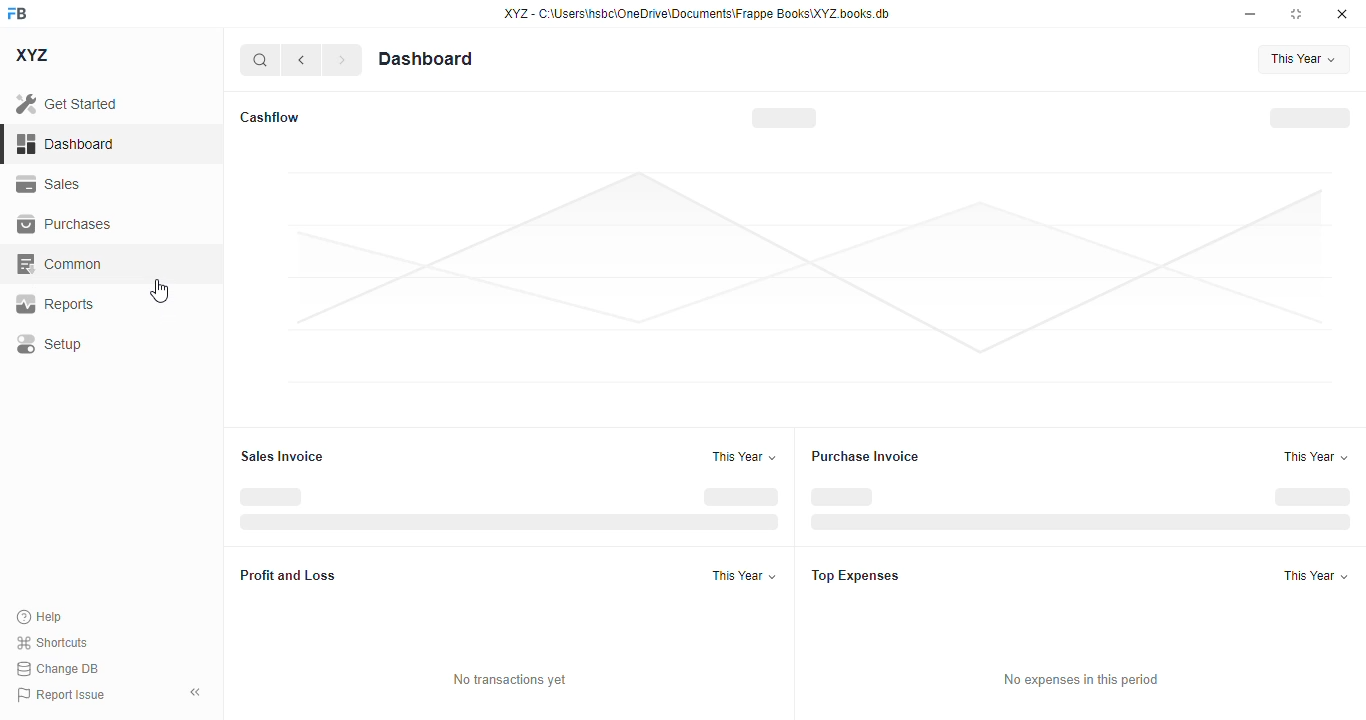 The height and width of the screenshot is (720, 1366). I want to click on no transactions yet, so click(509, 680).